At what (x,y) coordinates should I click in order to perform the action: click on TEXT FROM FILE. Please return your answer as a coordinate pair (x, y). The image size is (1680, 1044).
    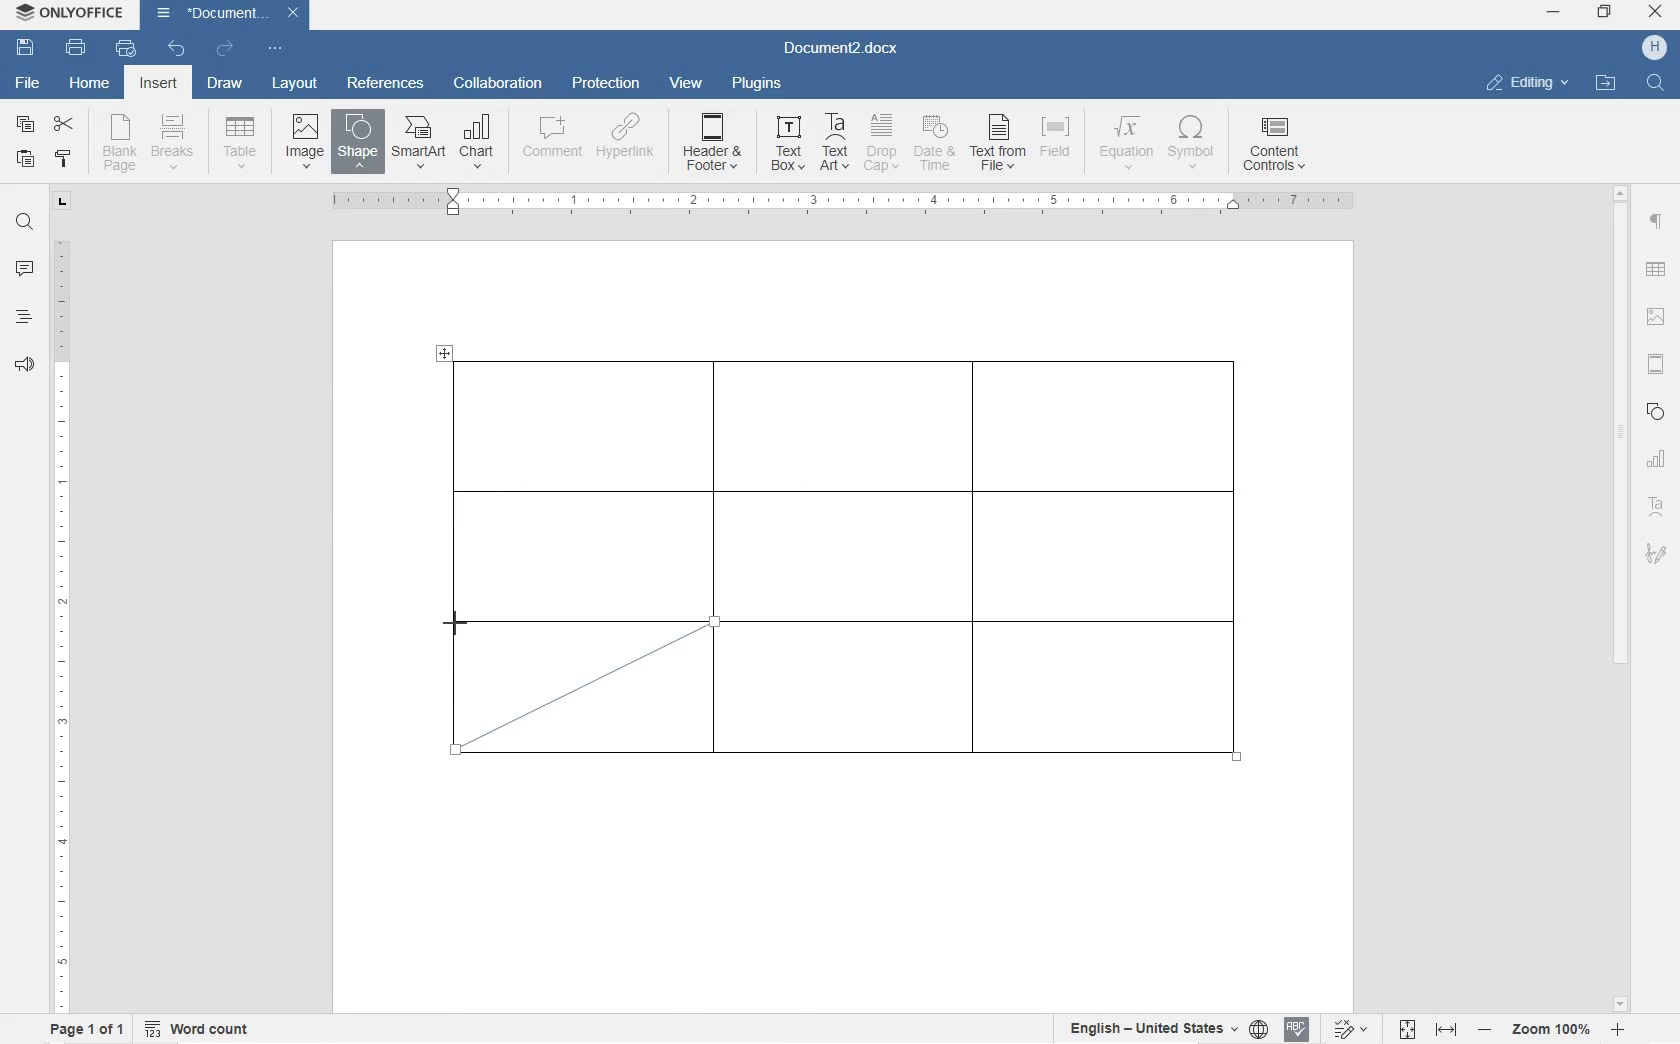
    Looking at the image, I should click on (1000, 145).